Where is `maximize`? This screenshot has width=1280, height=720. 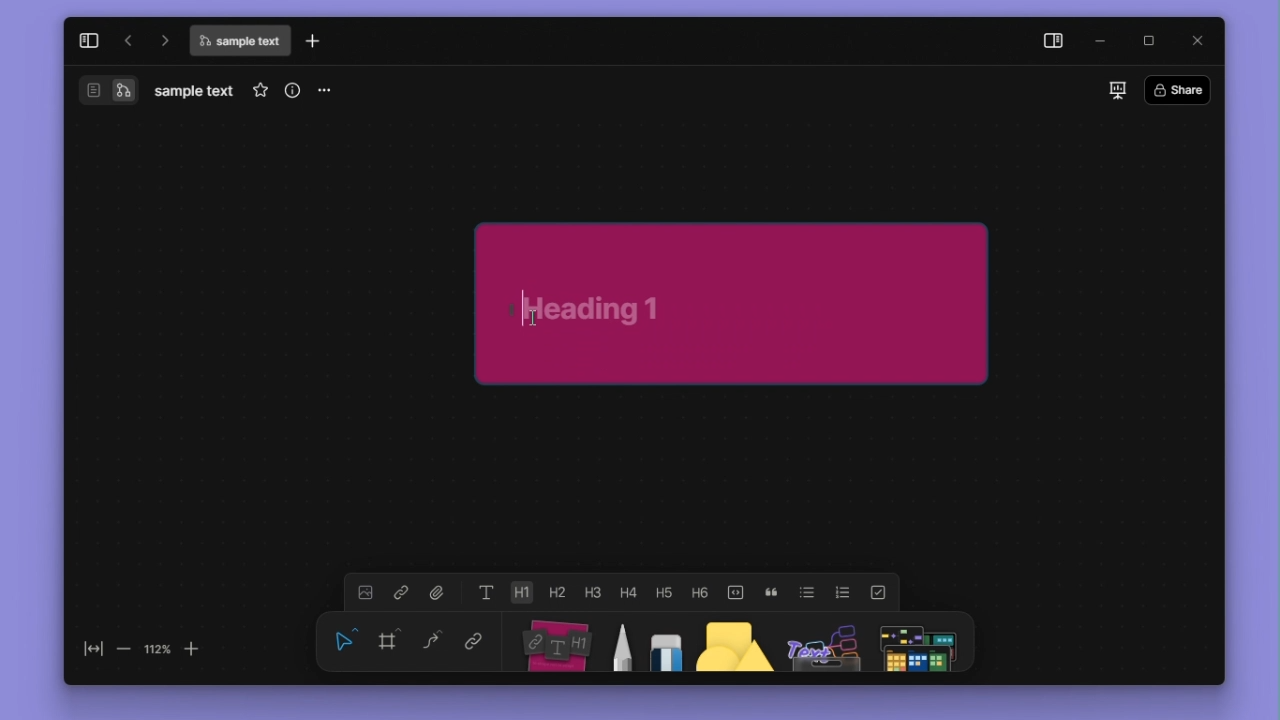
maximize is located at coordinates (1148, 41).